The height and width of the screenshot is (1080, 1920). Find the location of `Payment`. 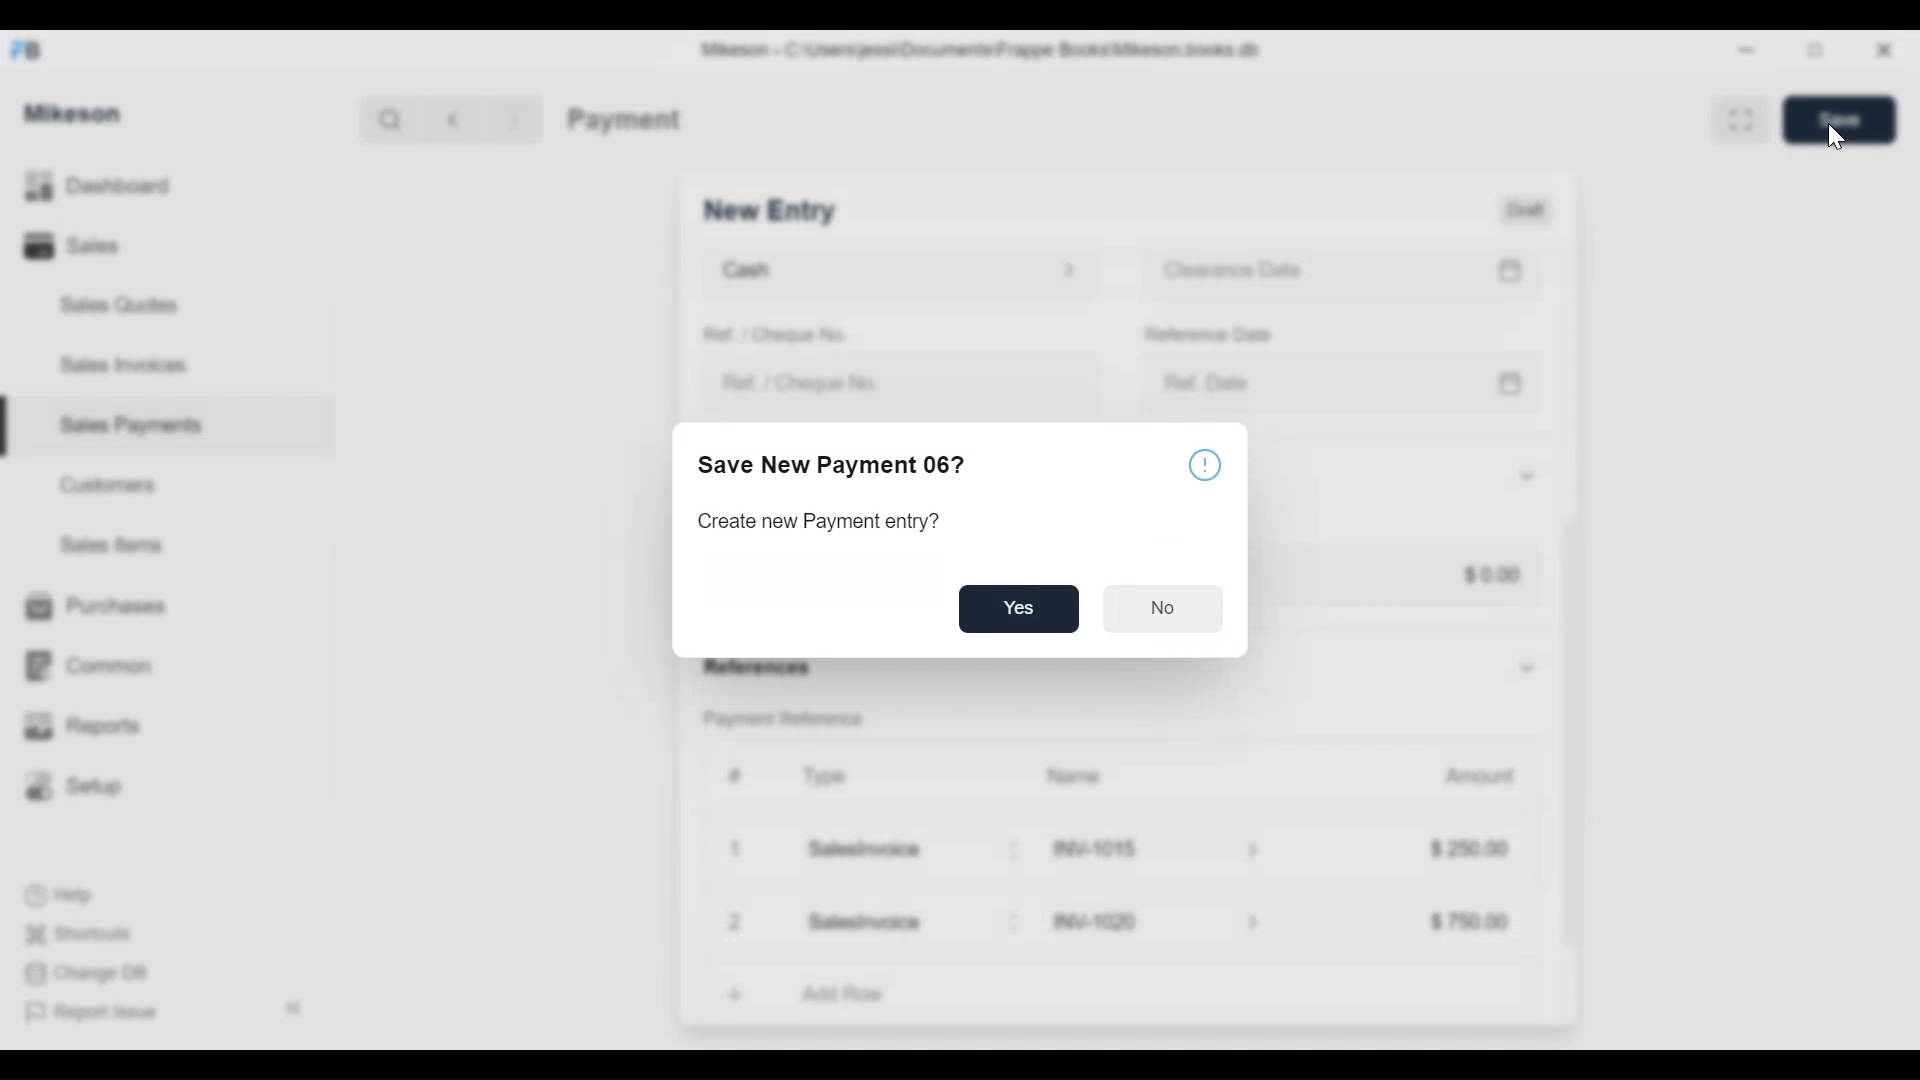

Payment is located at coordinates (623, 118).